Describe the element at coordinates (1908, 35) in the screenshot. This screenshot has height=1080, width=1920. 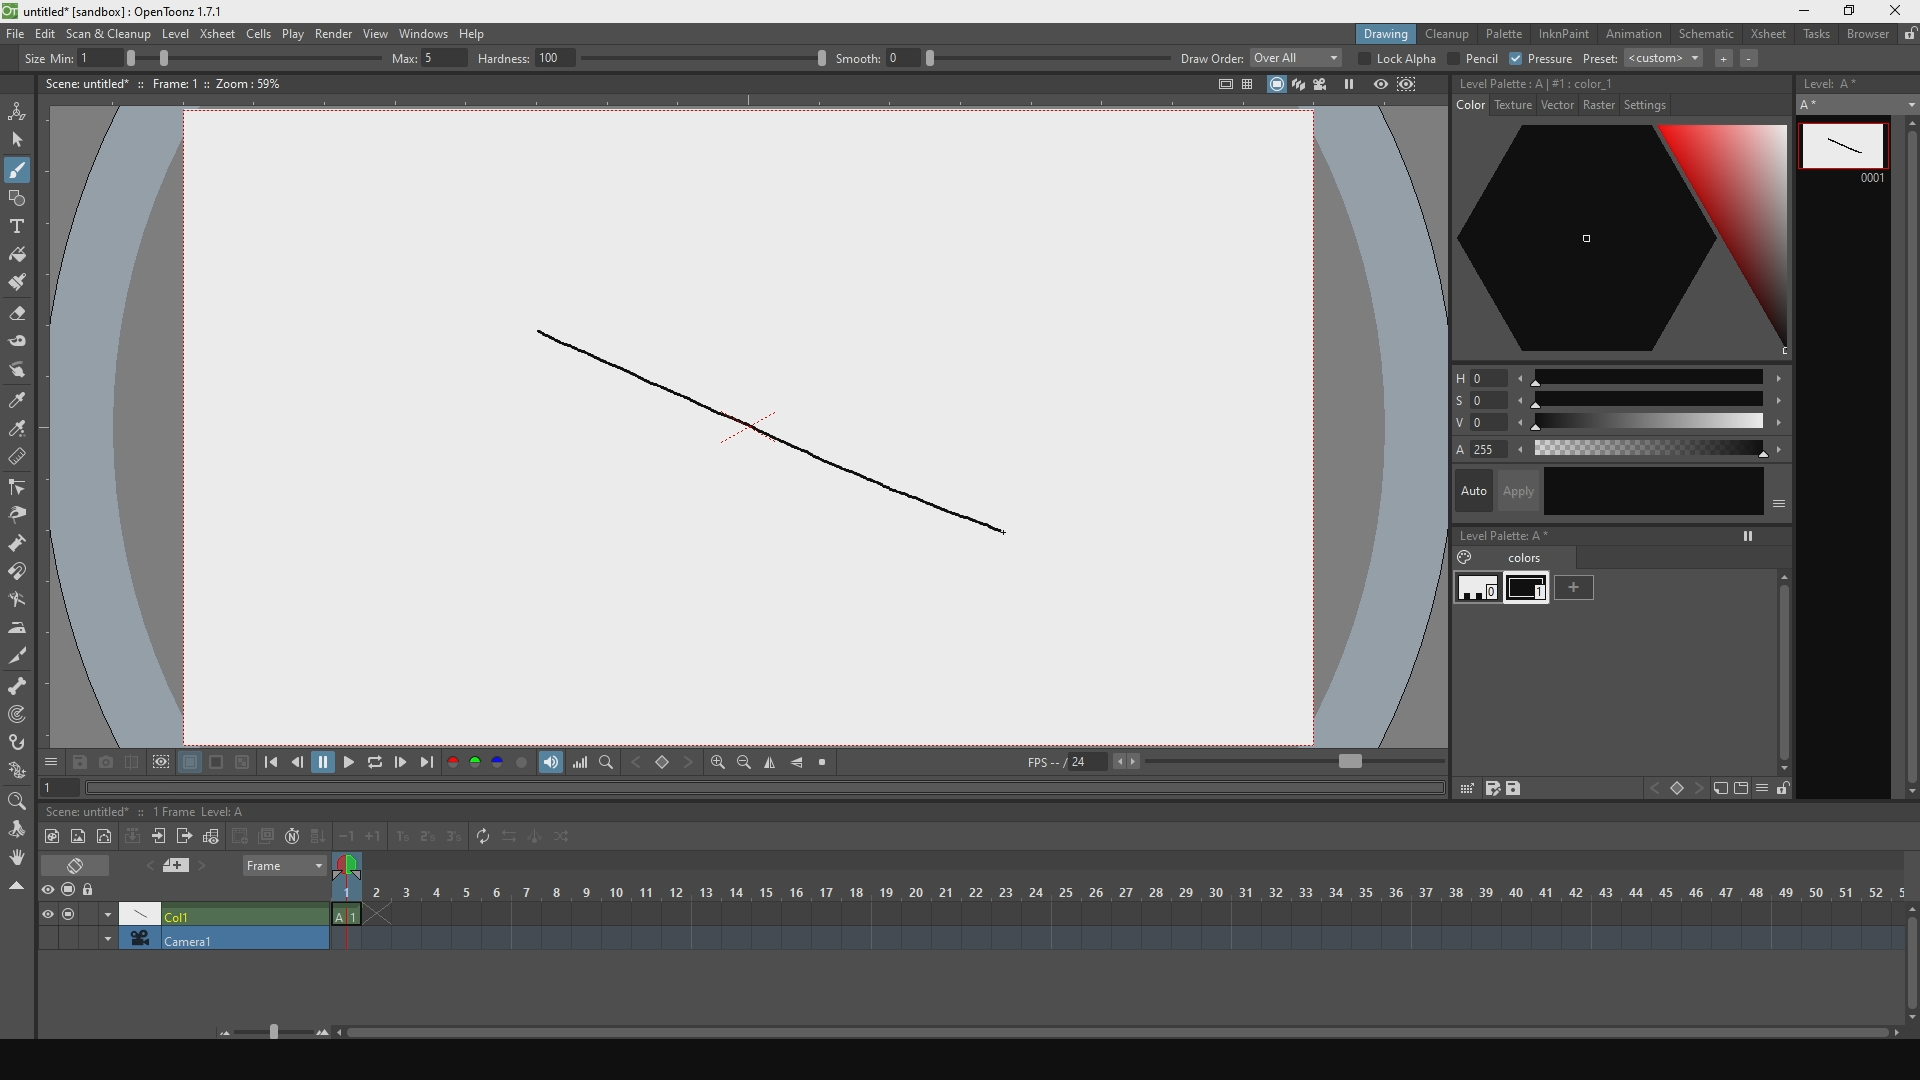
I see `lock` at that location.